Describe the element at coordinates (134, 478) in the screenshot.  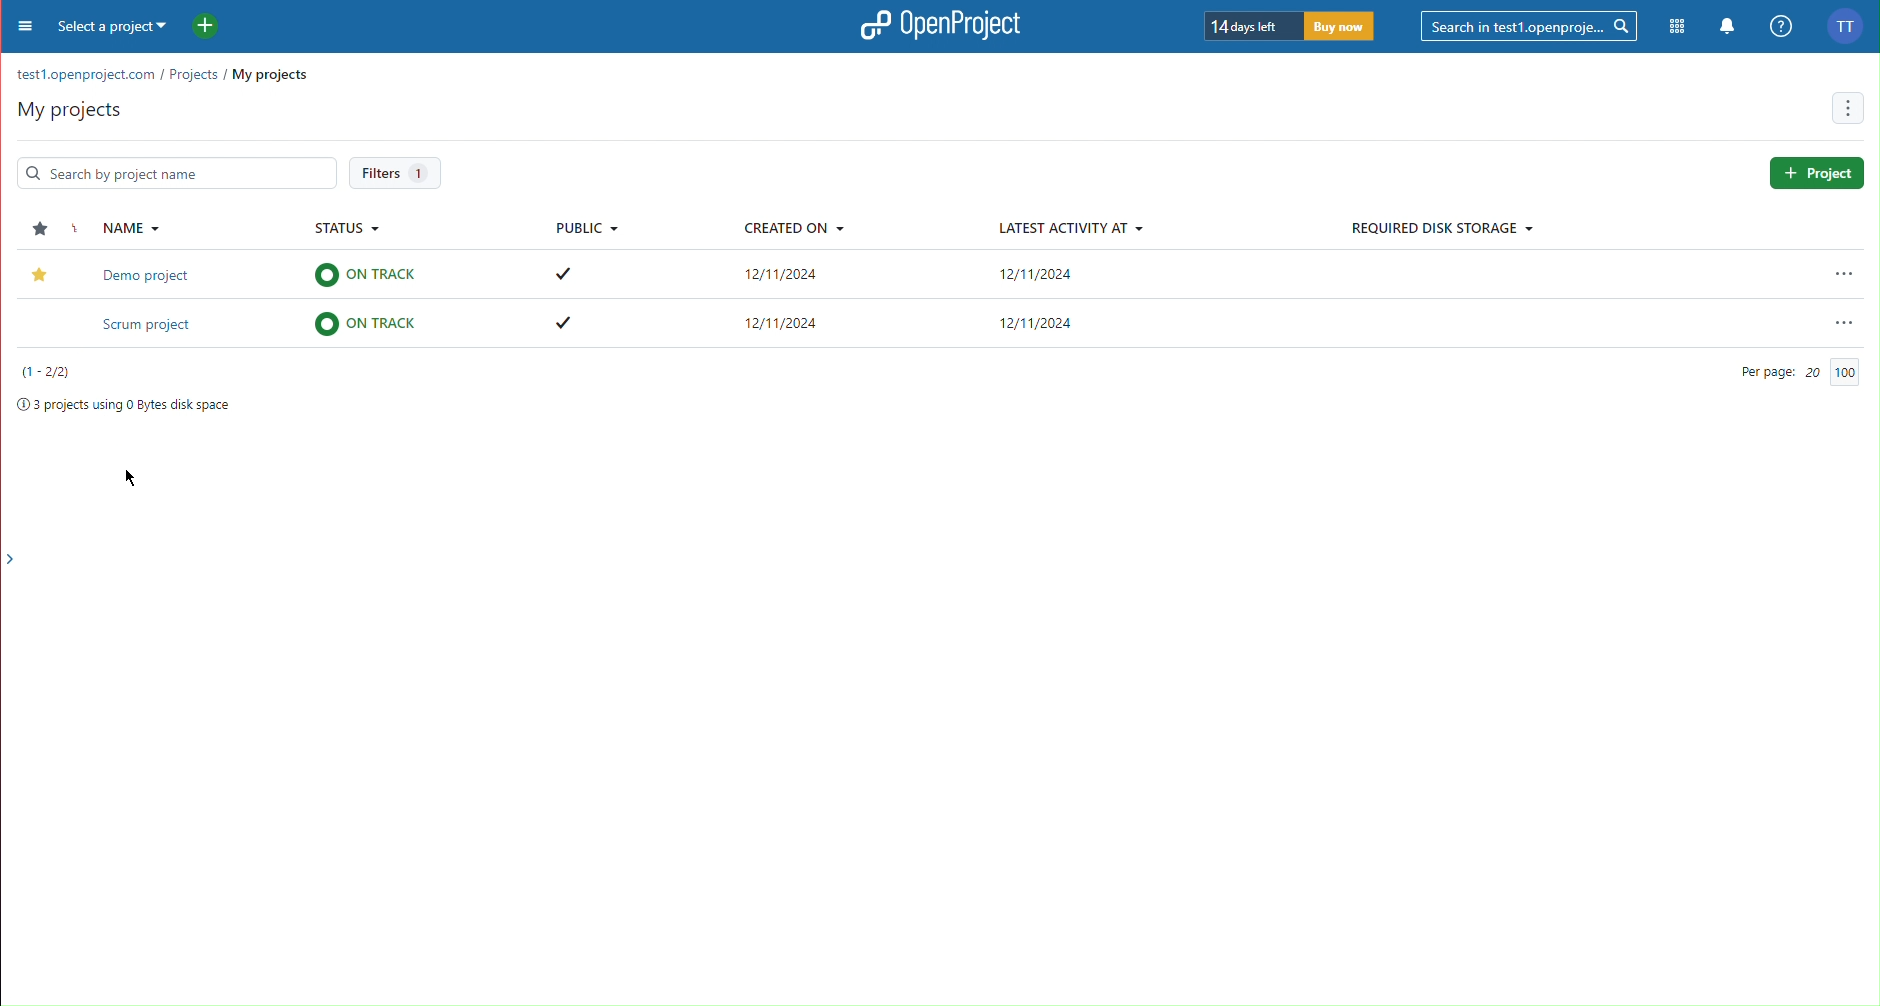
I see `cursor` at that location.